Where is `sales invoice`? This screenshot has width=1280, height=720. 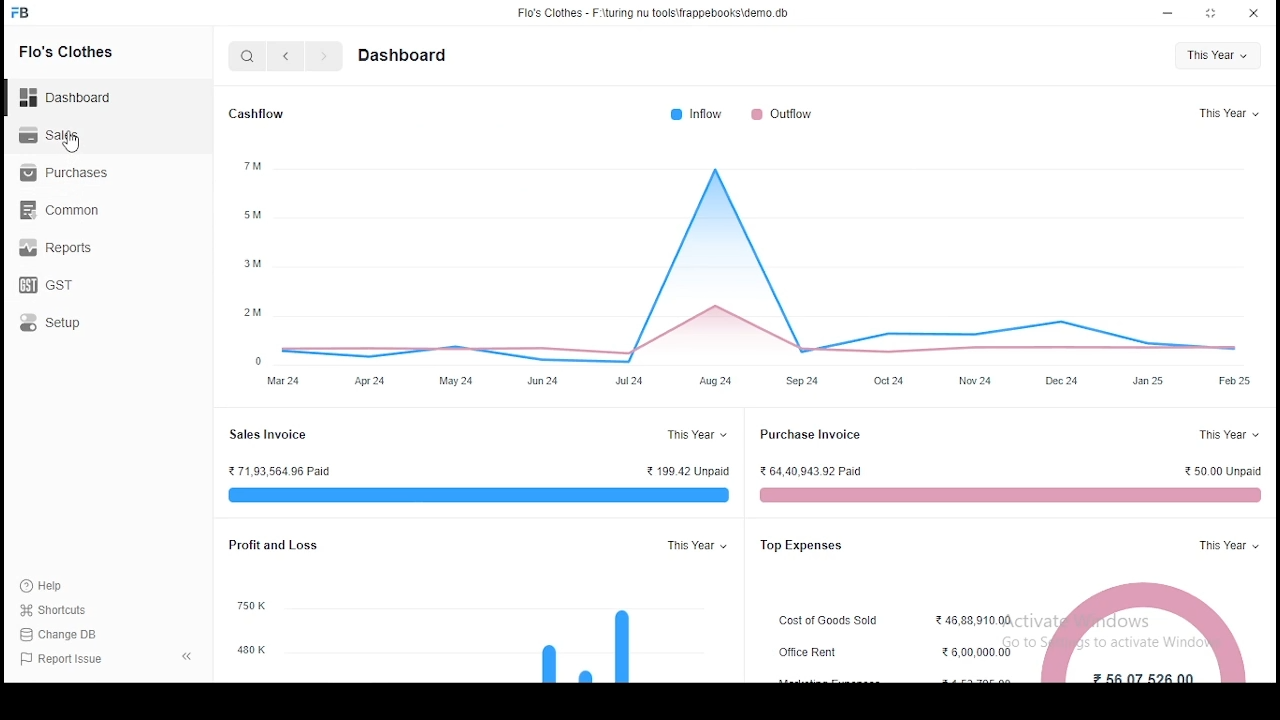 sales invoice is located at coordinates (474, 495).